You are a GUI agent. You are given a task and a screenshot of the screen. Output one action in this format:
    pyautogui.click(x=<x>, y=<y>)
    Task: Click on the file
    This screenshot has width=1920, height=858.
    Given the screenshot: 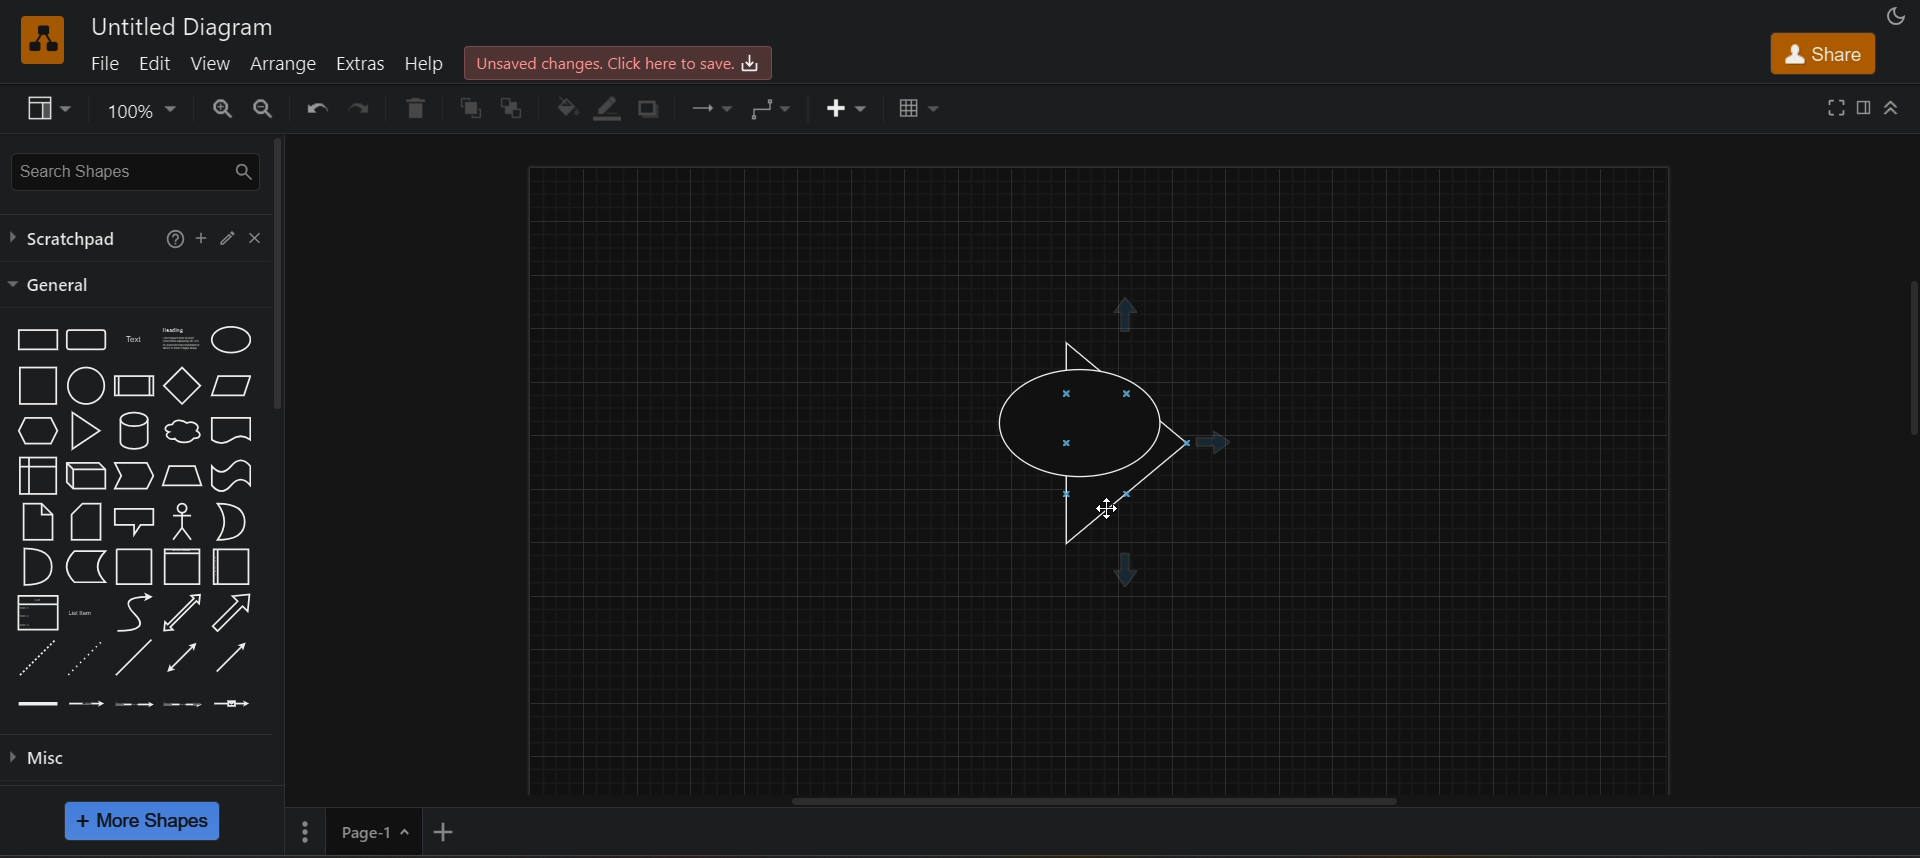 What is the action you would take?
    pyautogui.click(x=109, y=64)
    